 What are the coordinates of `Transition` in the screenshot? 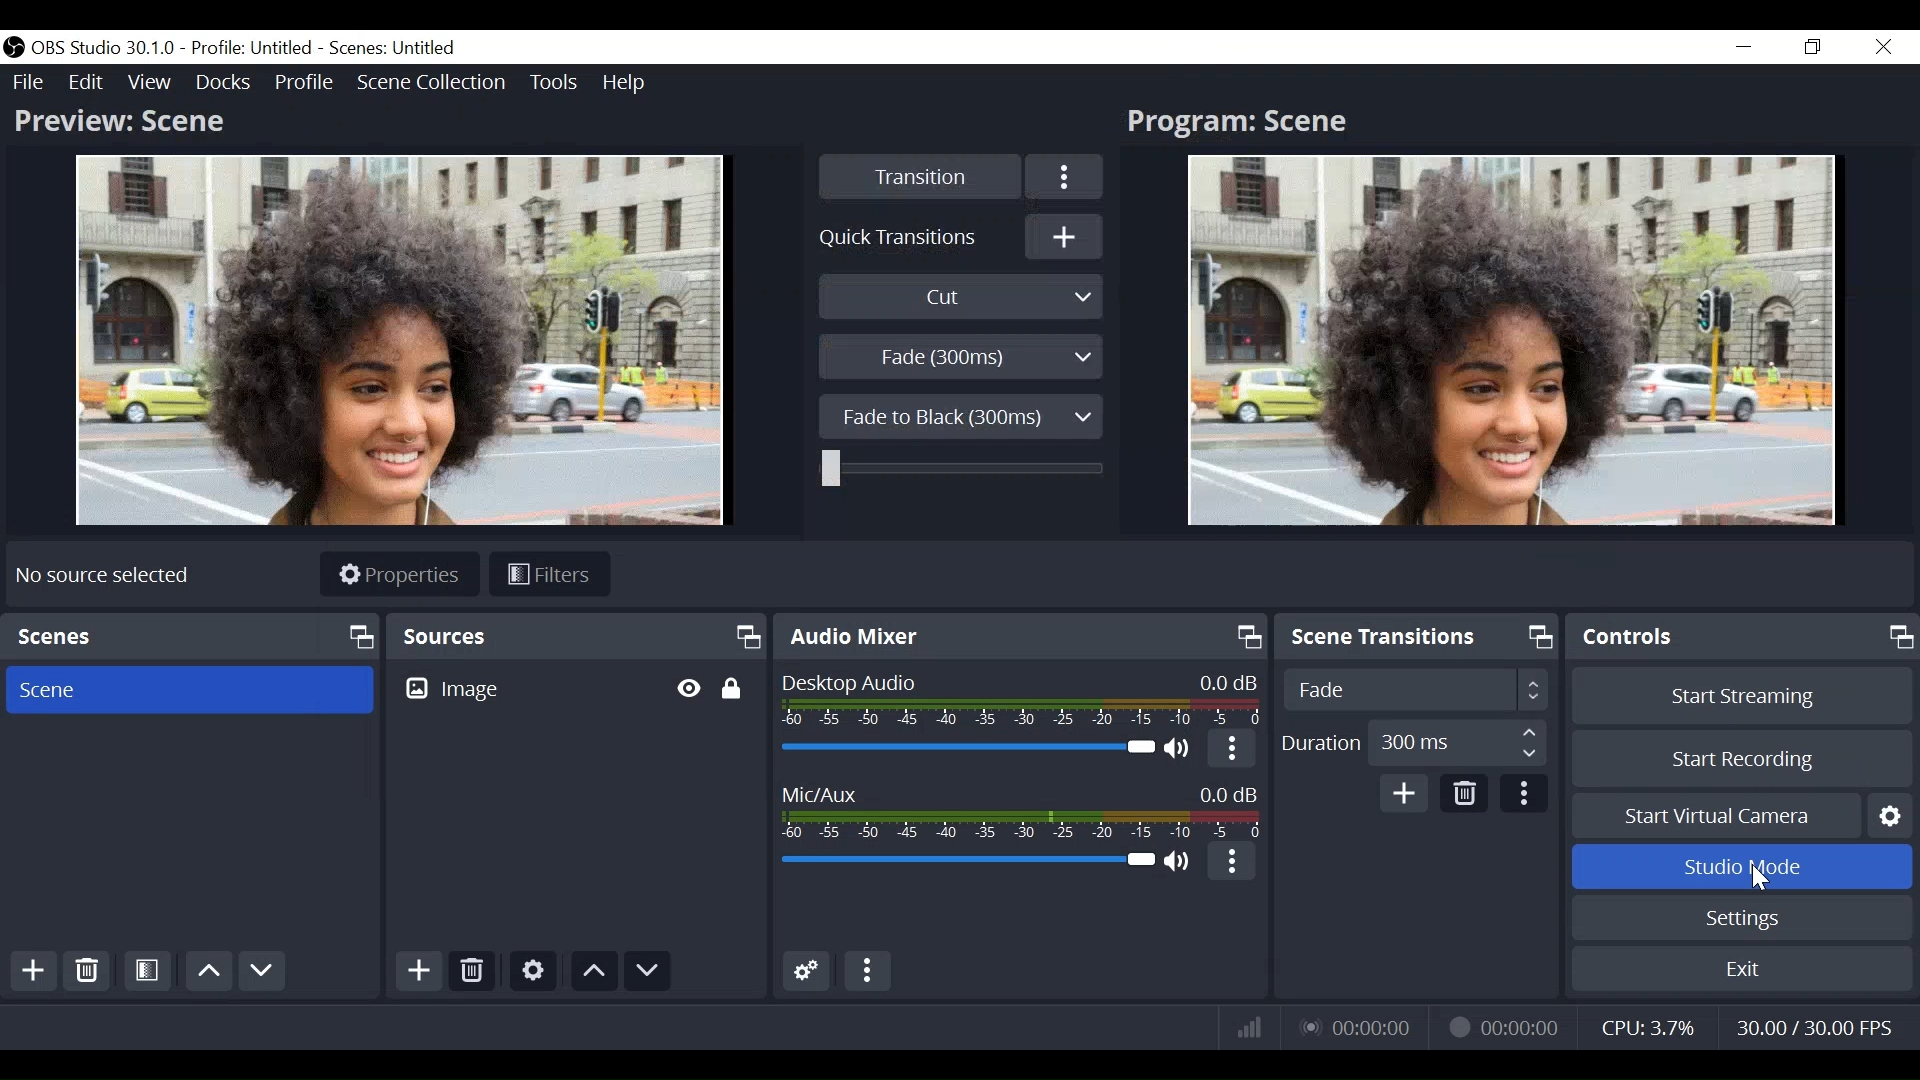 It's located at (915, 177).